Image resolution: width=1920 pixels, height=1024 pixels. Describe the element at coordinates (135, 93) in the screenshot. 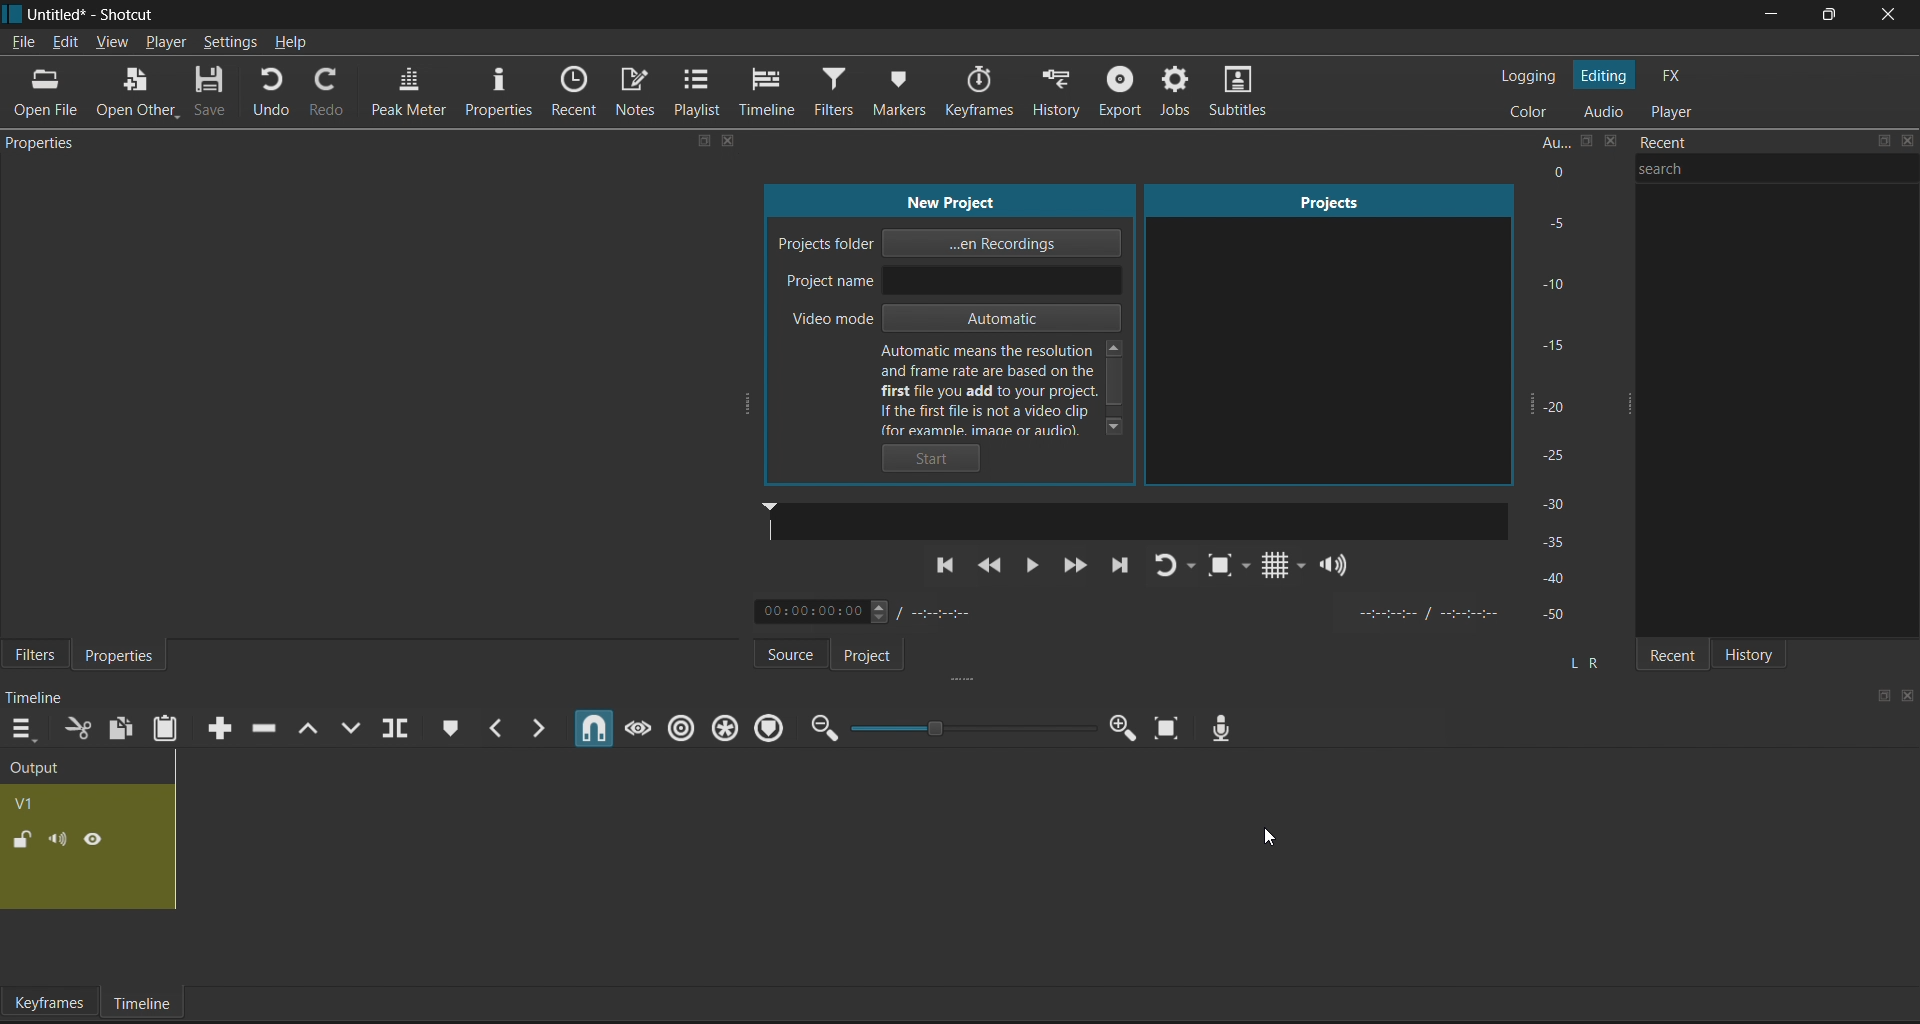

I see `Open Others` at that location.